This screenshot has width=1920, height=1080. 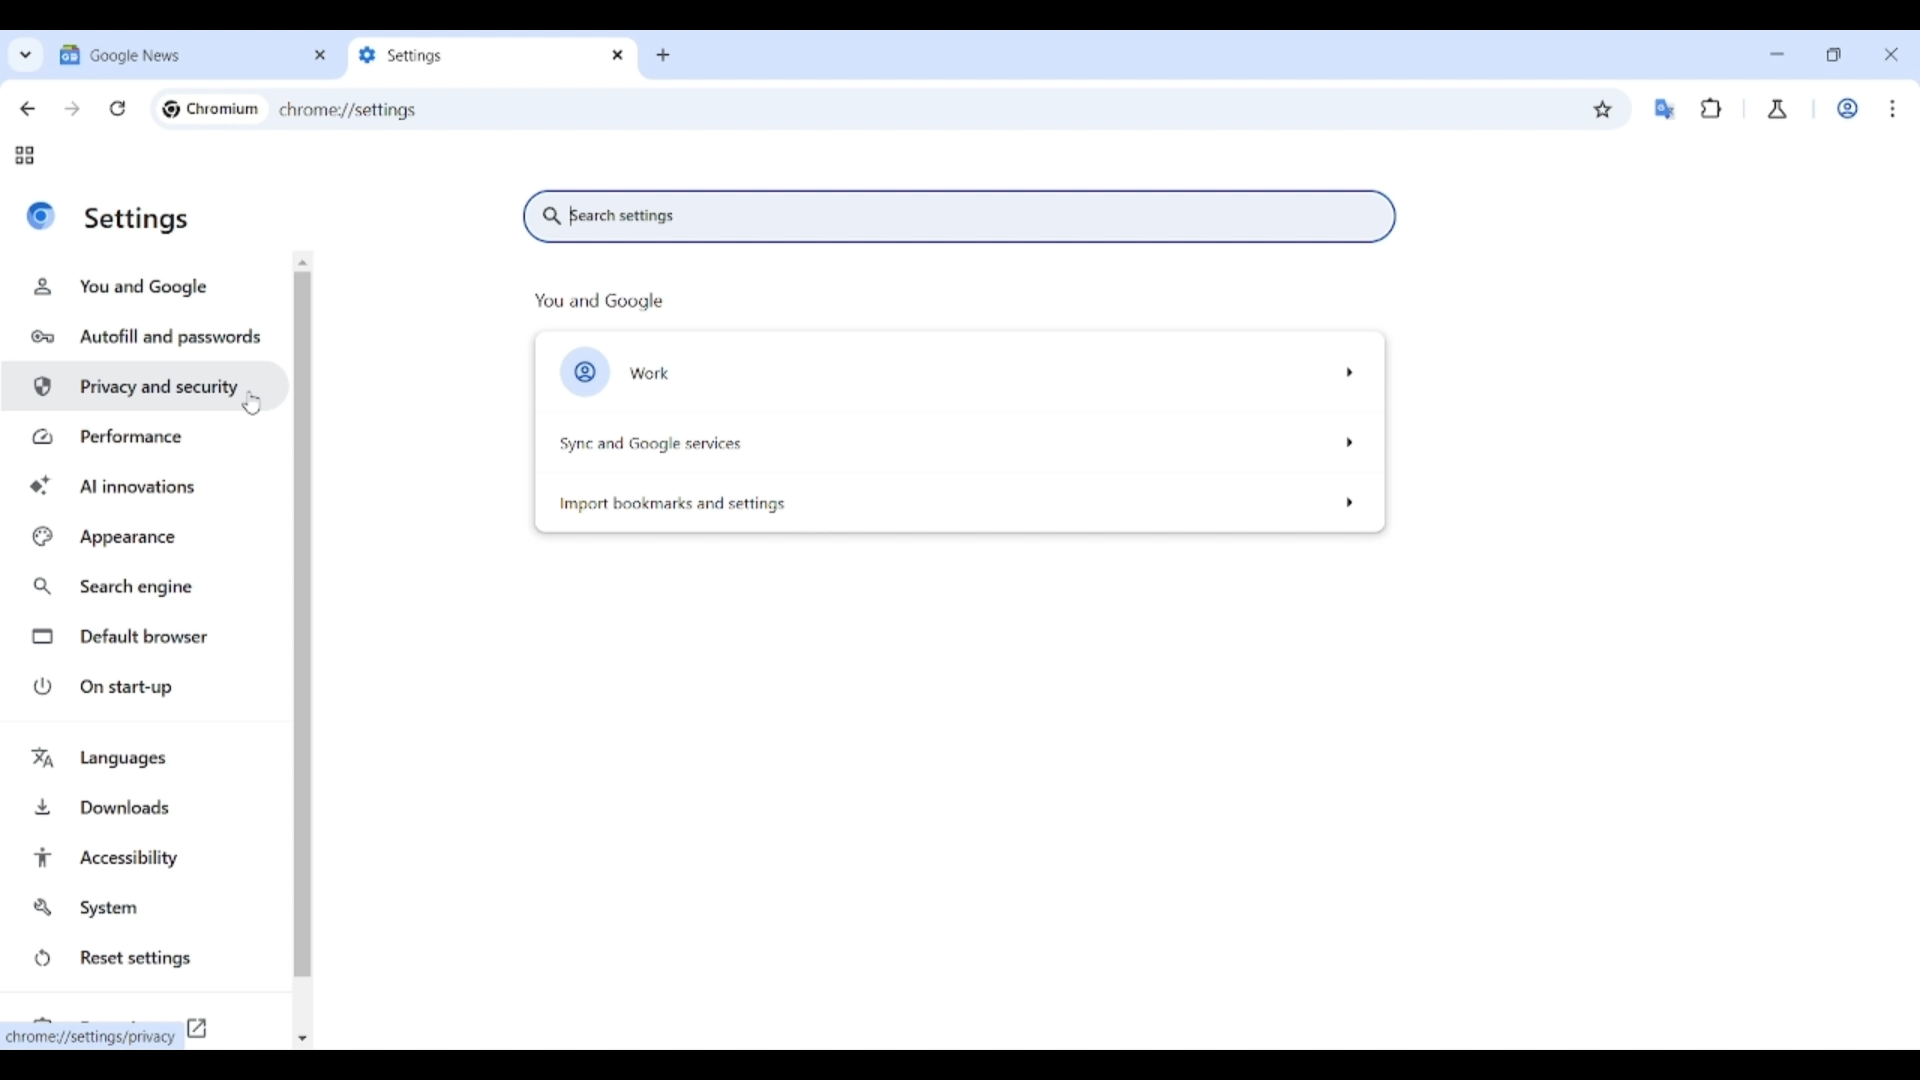 What do you see at coordinates (1778, 109) in the screenshot?
I see `Chrome labs` at bounding box center [1778, 109].